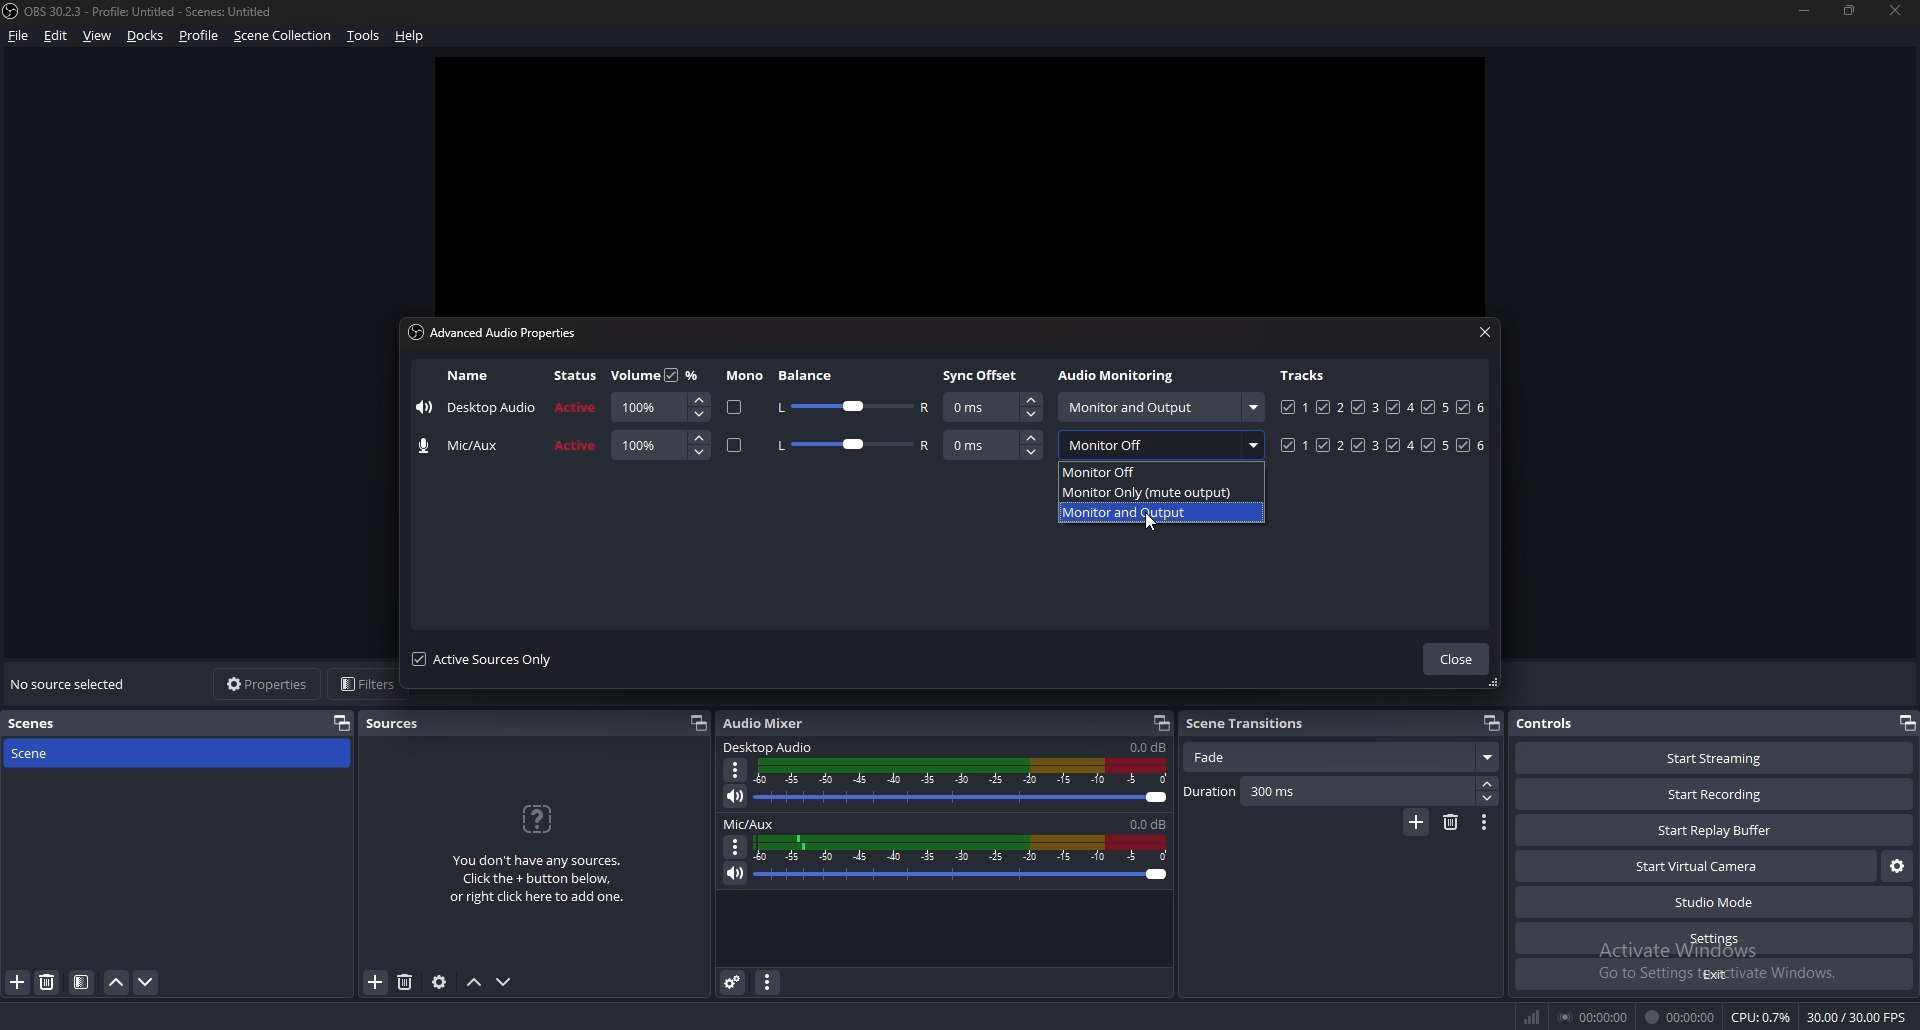 The image size is (1920, 1030). I want to click on mono, so click(735, 445).